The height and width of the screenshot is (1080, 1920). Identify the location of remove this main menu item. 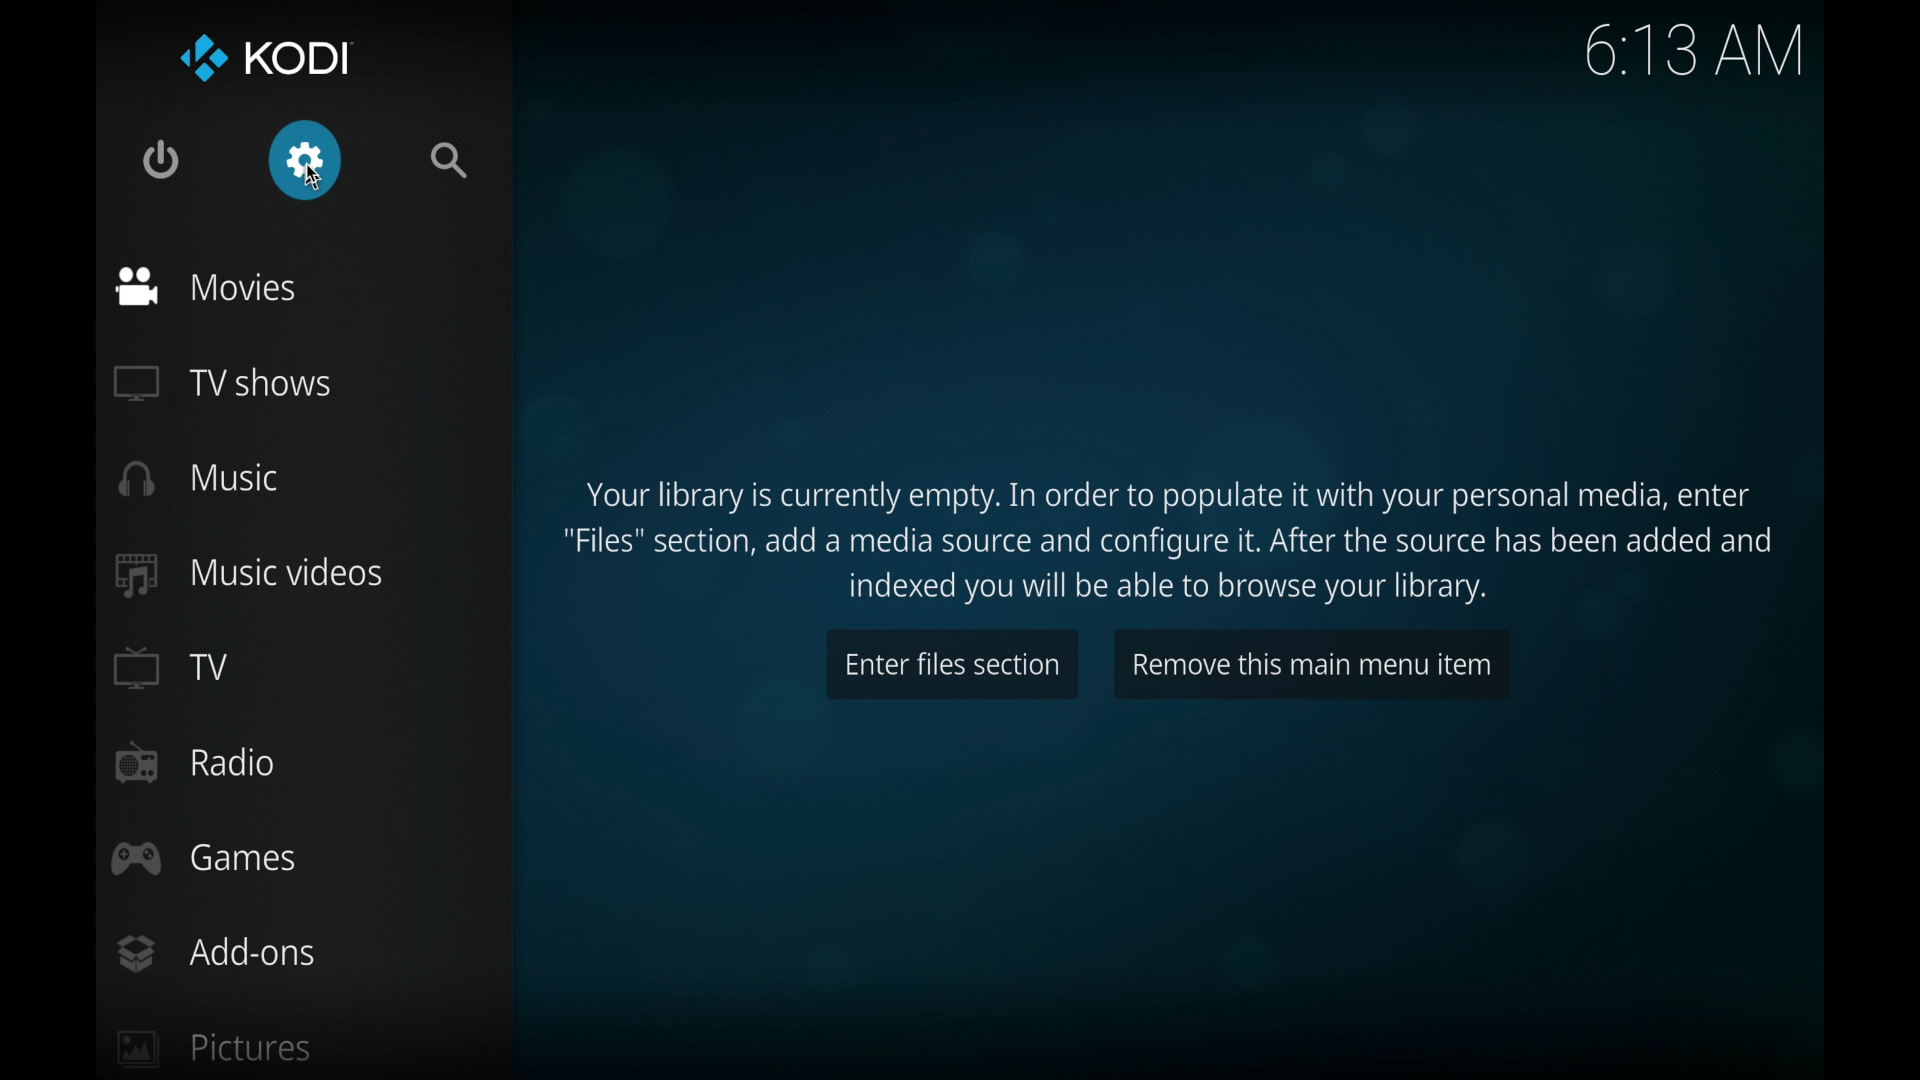
(1310, 665).